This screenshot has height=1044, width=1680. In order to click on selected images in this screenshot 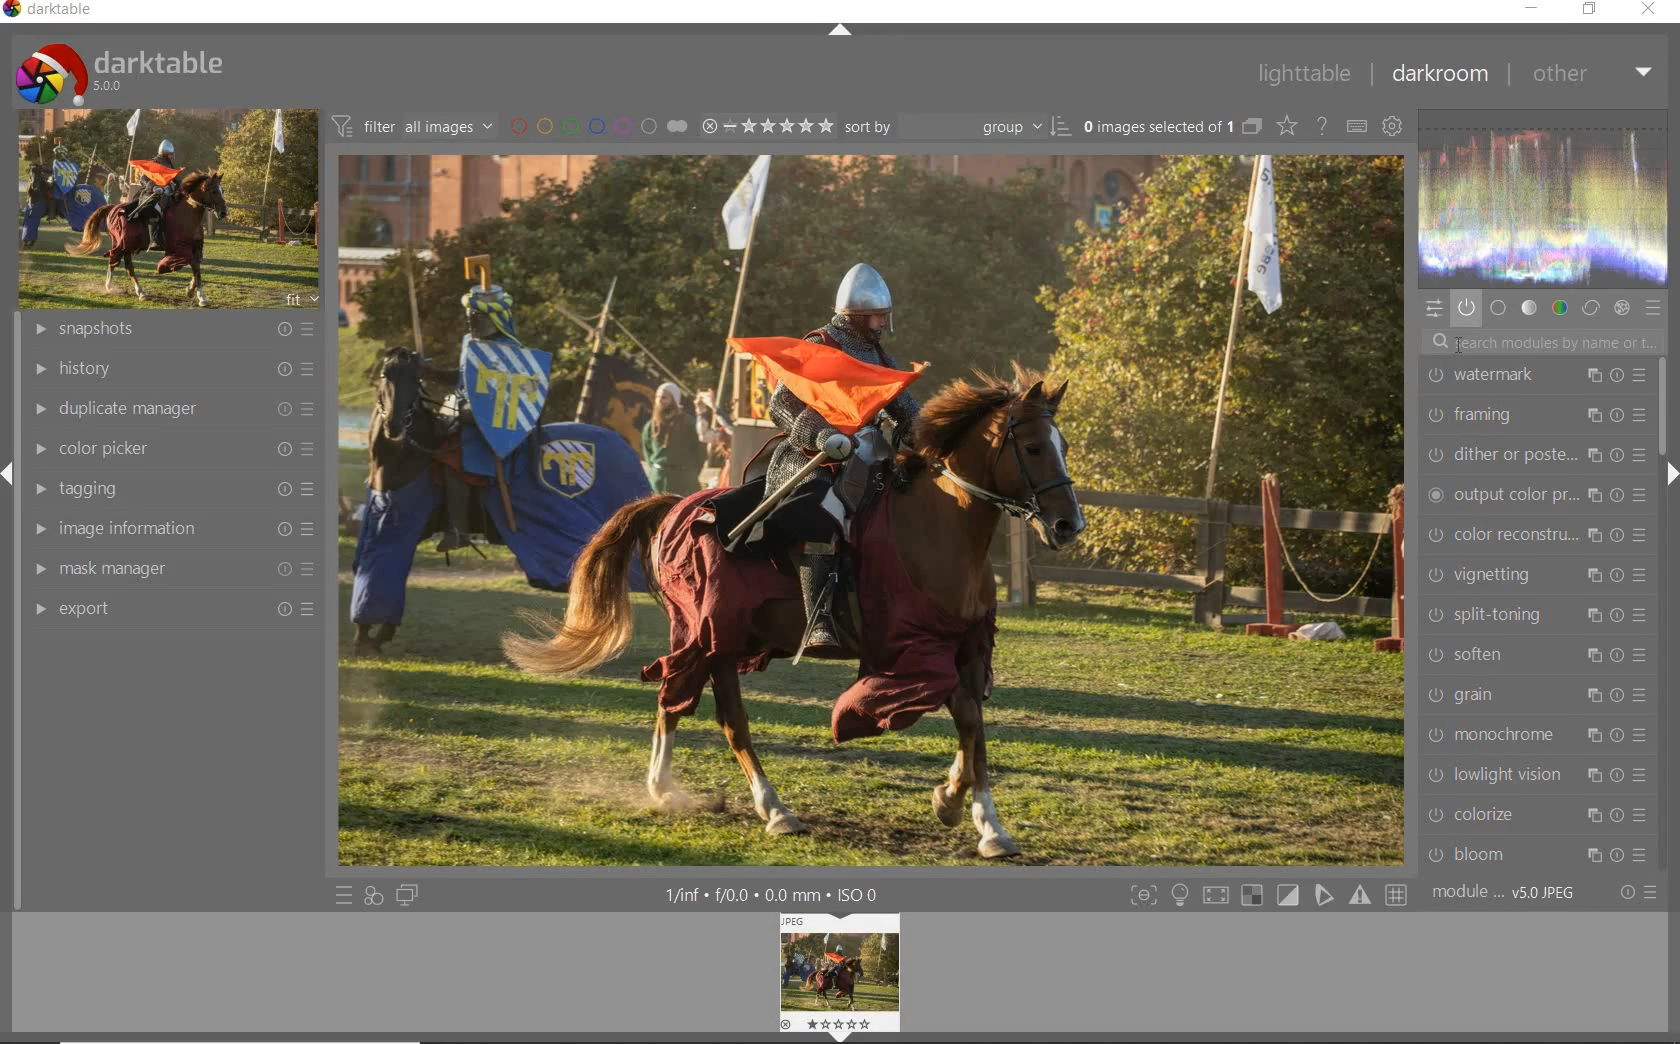, I will do `click(1170, 125)`.